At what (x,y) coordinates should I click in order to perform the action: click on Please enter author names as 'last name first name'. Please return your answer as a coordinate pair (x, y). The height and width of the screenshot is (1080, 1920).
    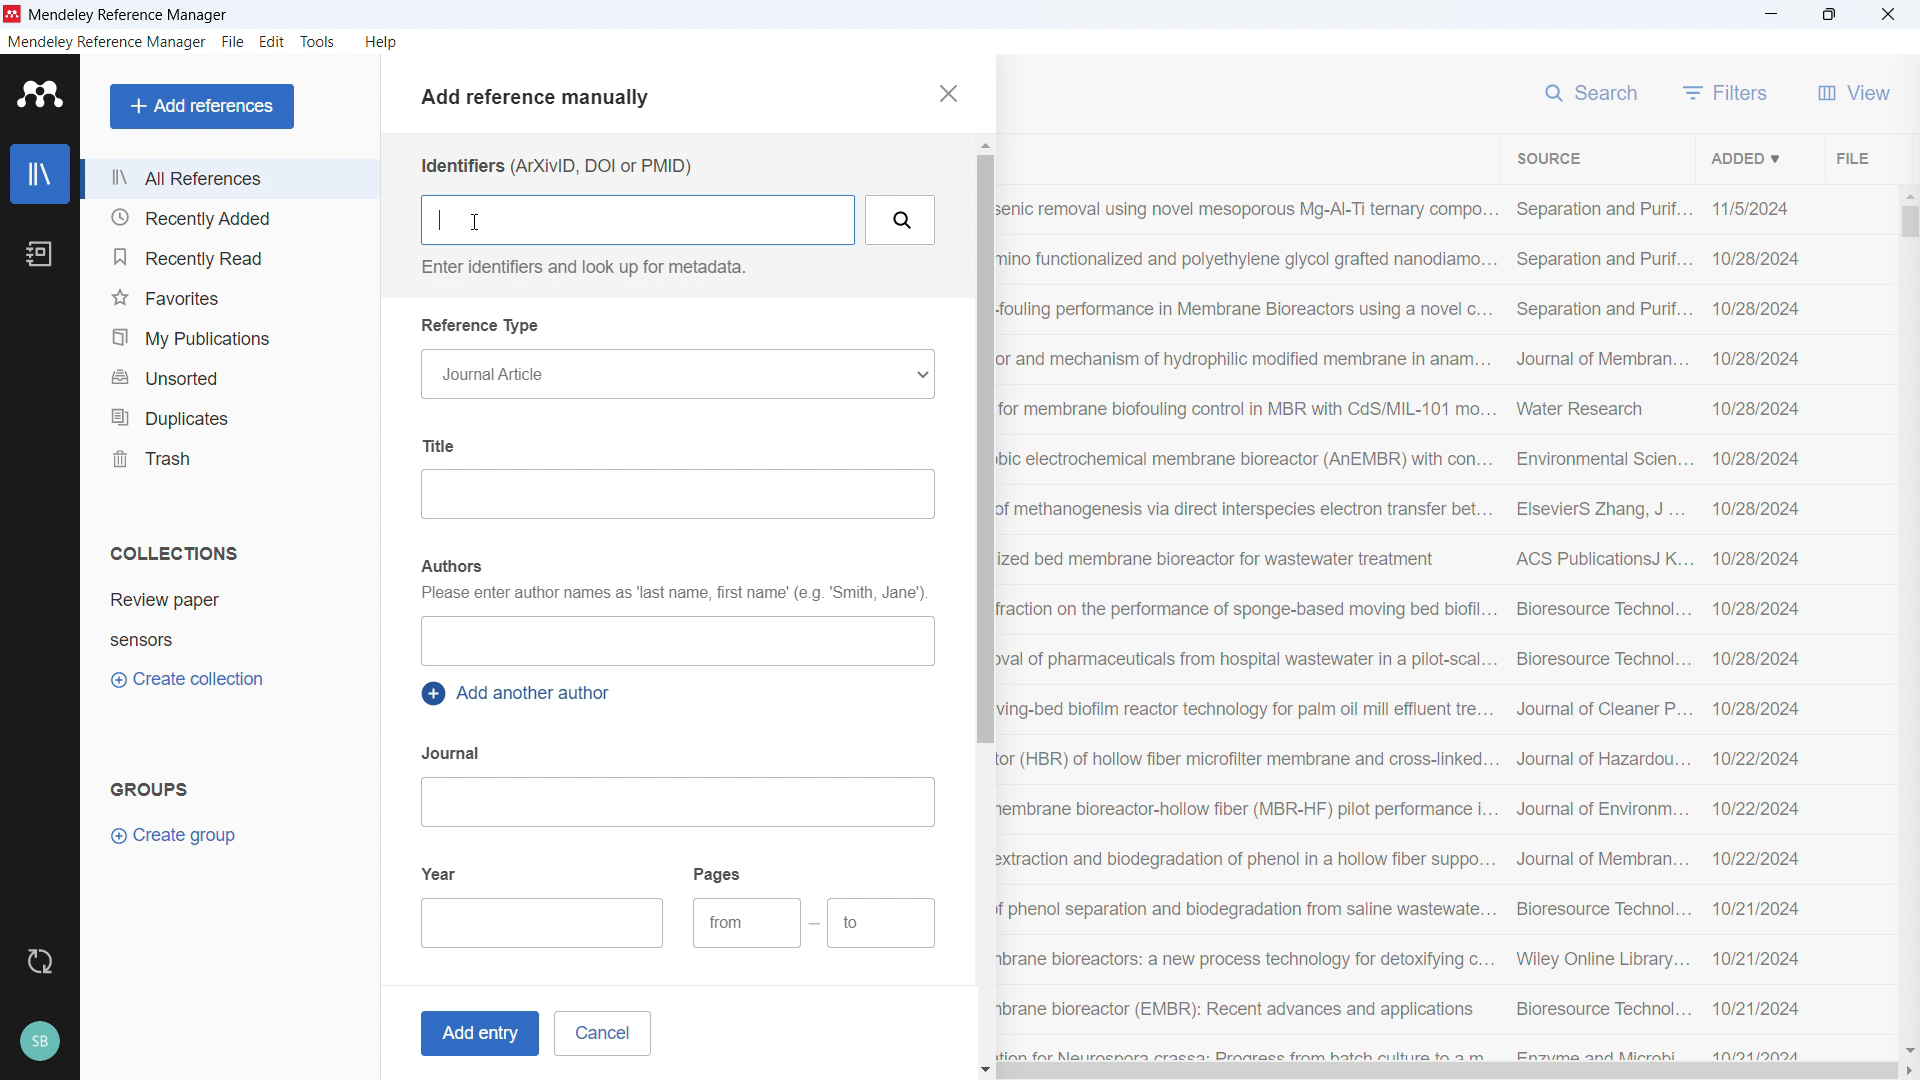
    Looking at the image, I should click on (672, 595).